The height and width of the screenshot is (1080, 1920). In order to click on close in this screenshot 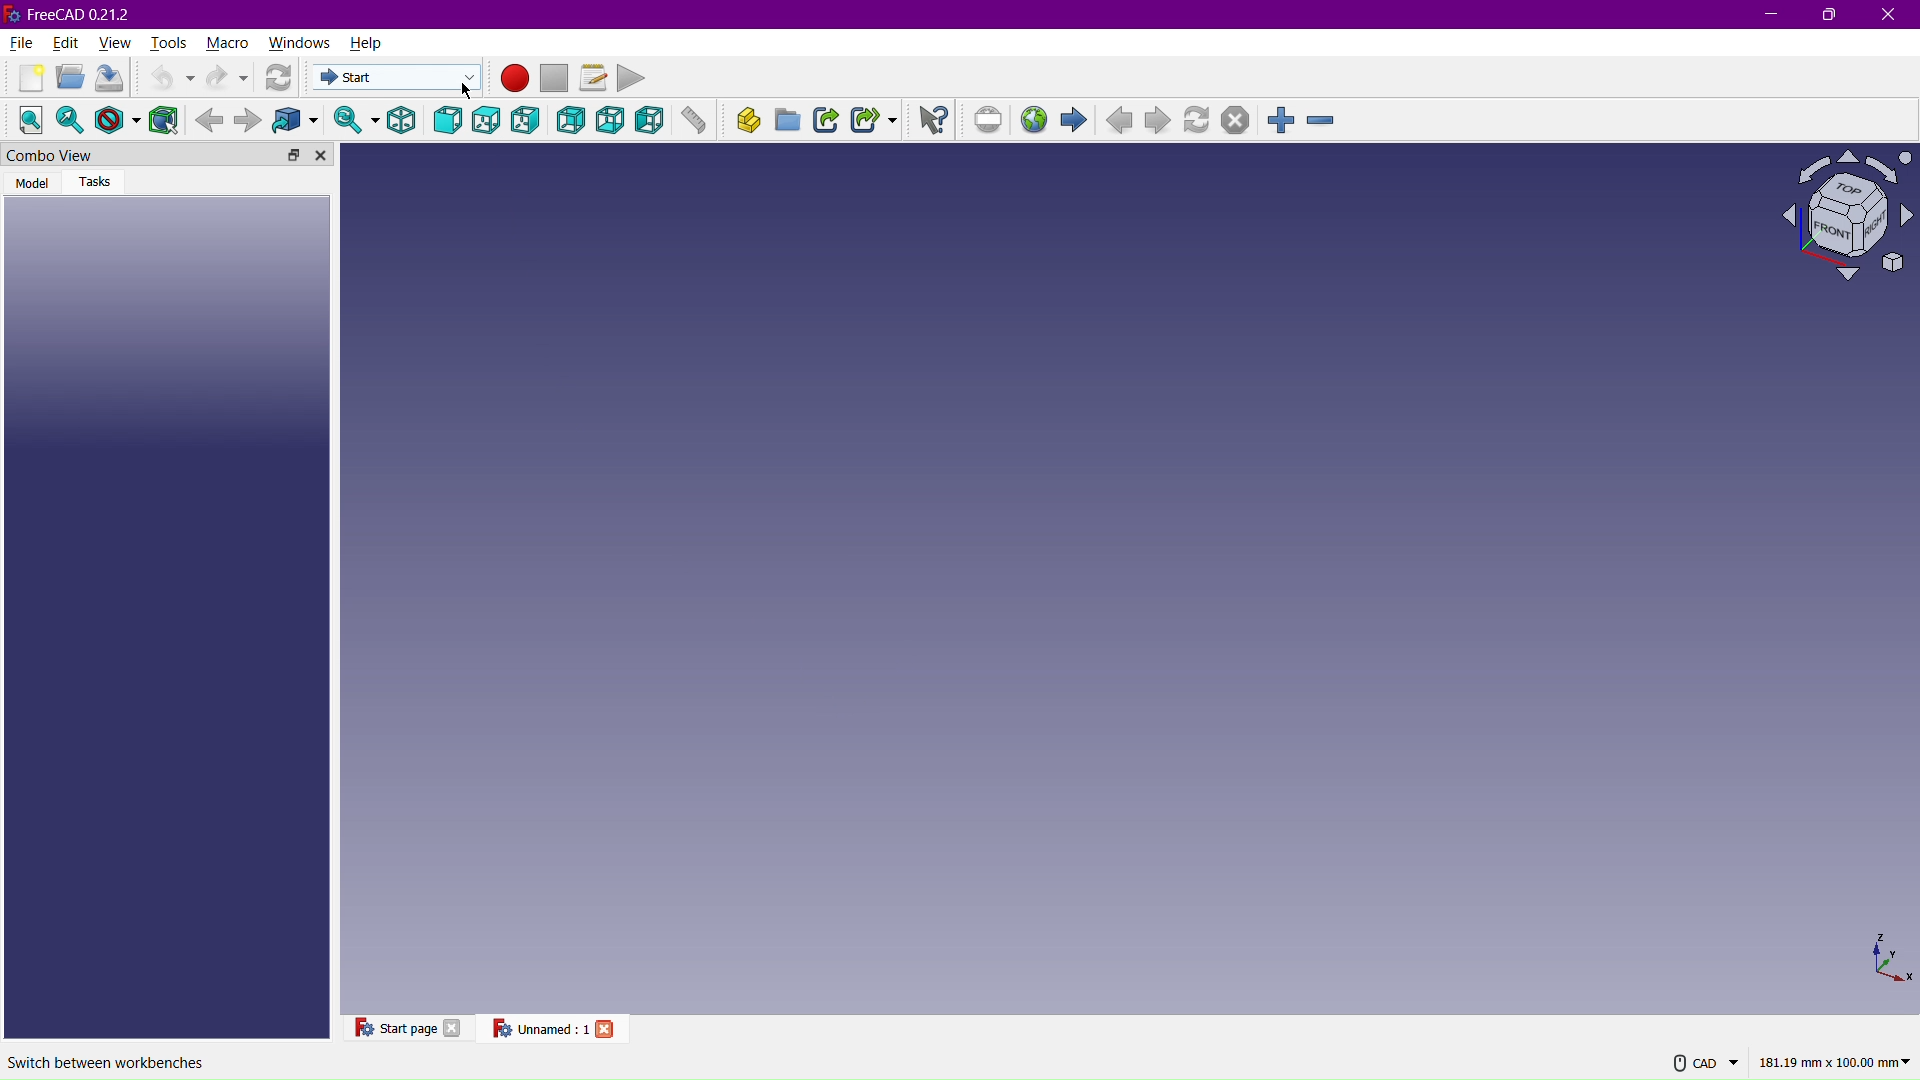, I will do `click(454, 1028)`.